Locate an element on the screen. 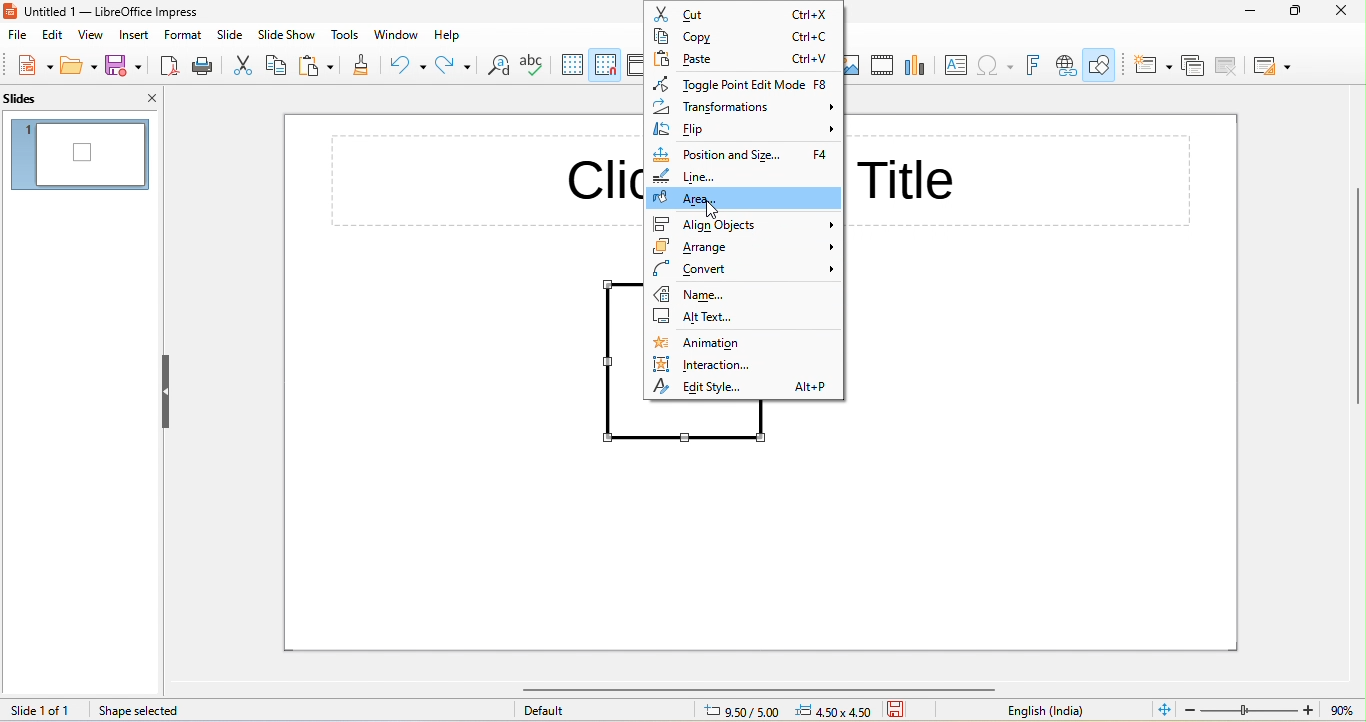 The image size is (1366, 722). default is located at coordinates (553, 710).